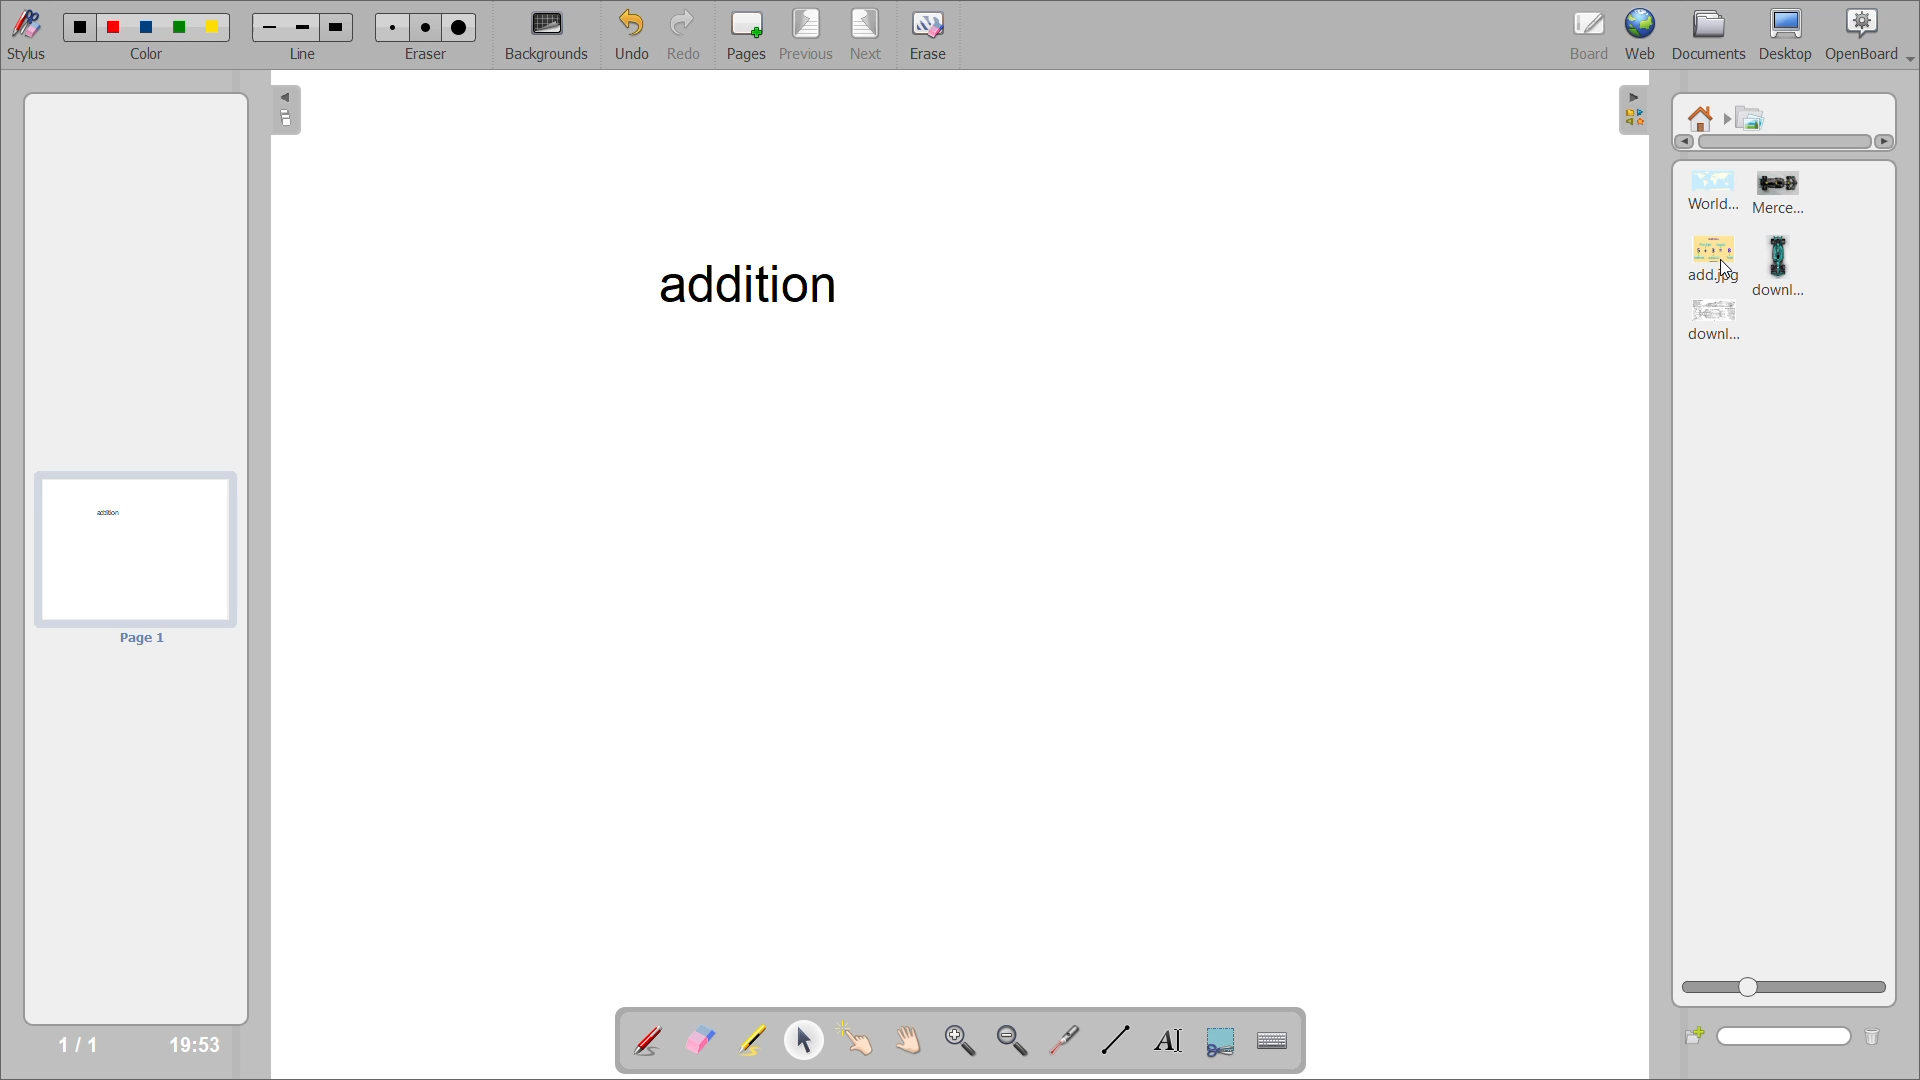 This screenshot has width=1920, height=1080. What do you see at coordinates (759, 1042) in the screenshot?
I see `highlight` at bounding box center [759, 1042].